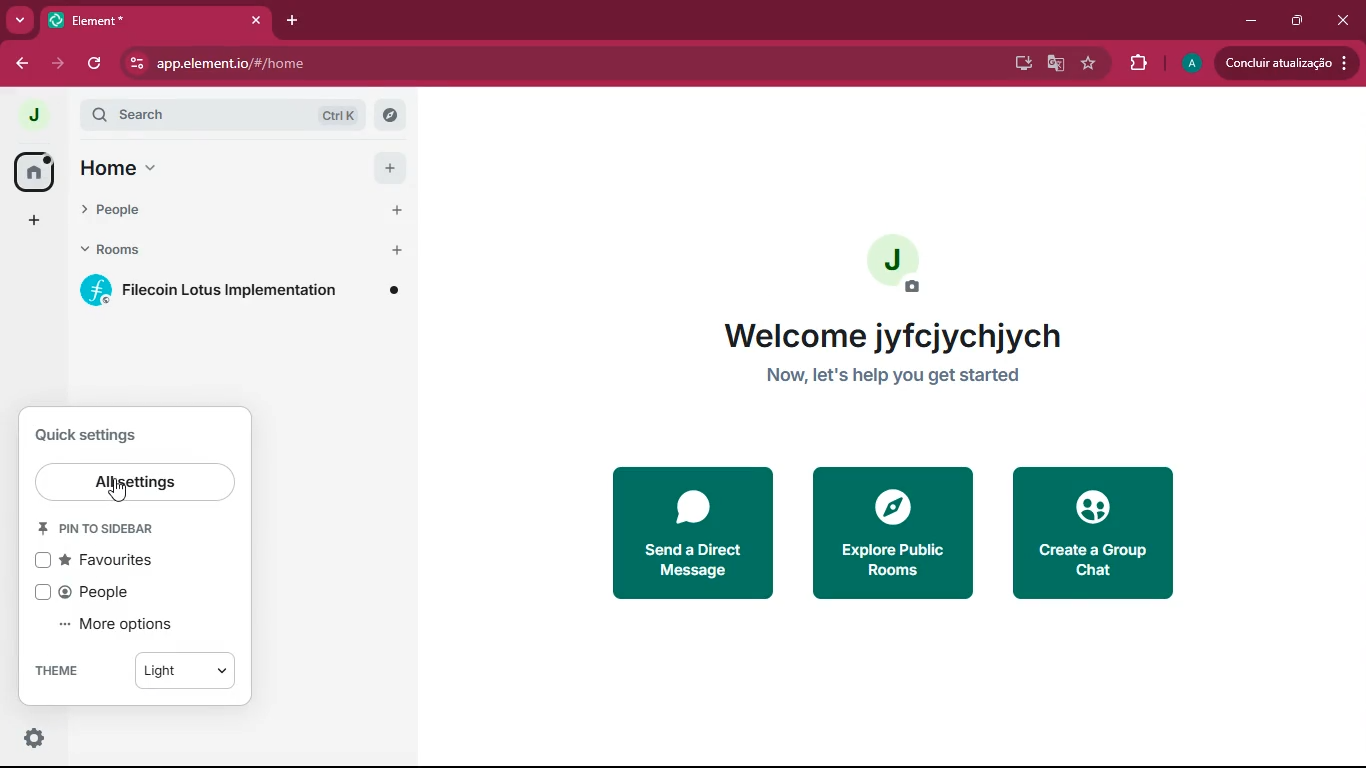 Image resolution: width=1366 pixels, height=768 pixels. What do you see at coordinates (243, 293) in the screenshot?
I see `filecoin lotus implementation` at bounding box center [243, 293].